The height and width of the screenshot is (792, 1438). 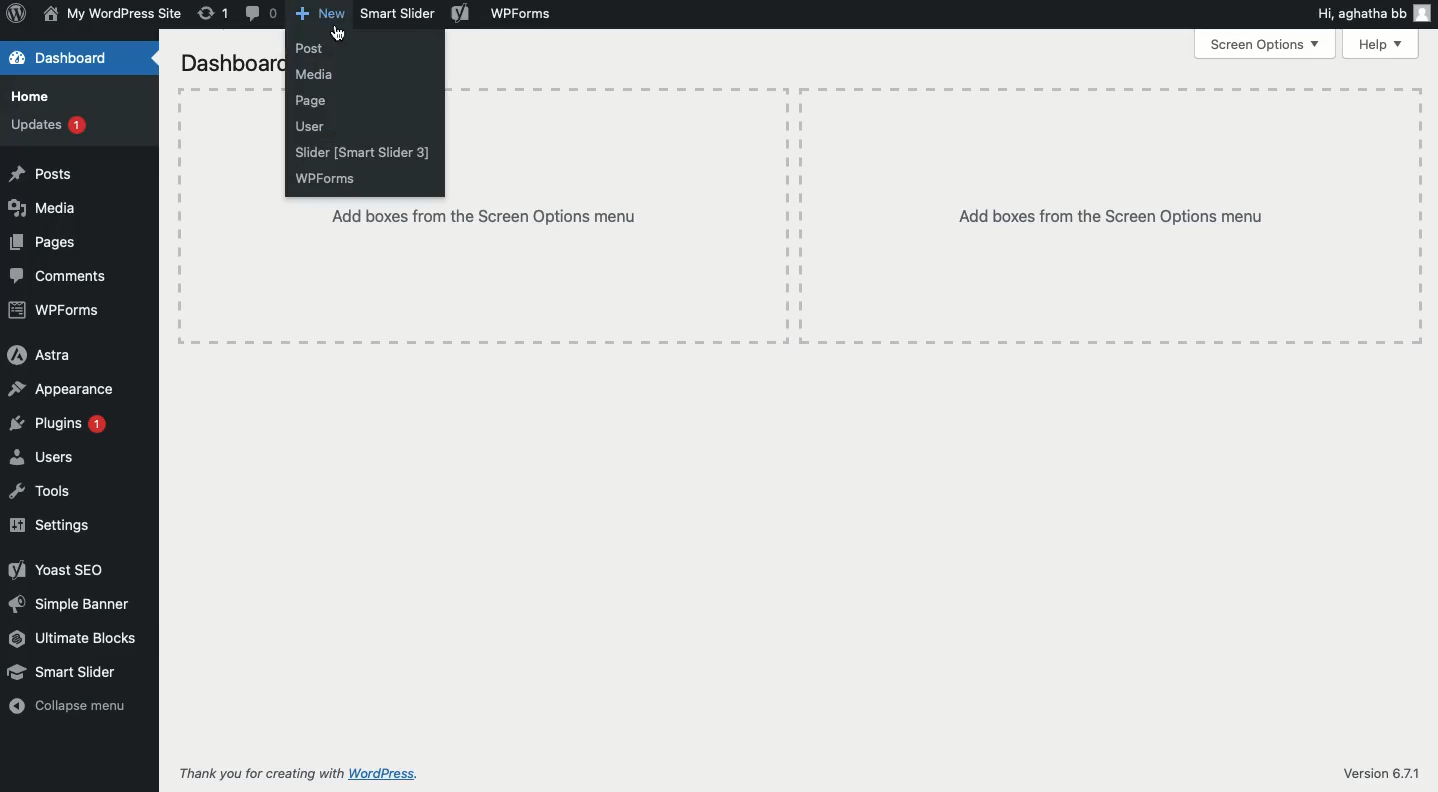 I want to click on Posts, so click(x=38, y=175).